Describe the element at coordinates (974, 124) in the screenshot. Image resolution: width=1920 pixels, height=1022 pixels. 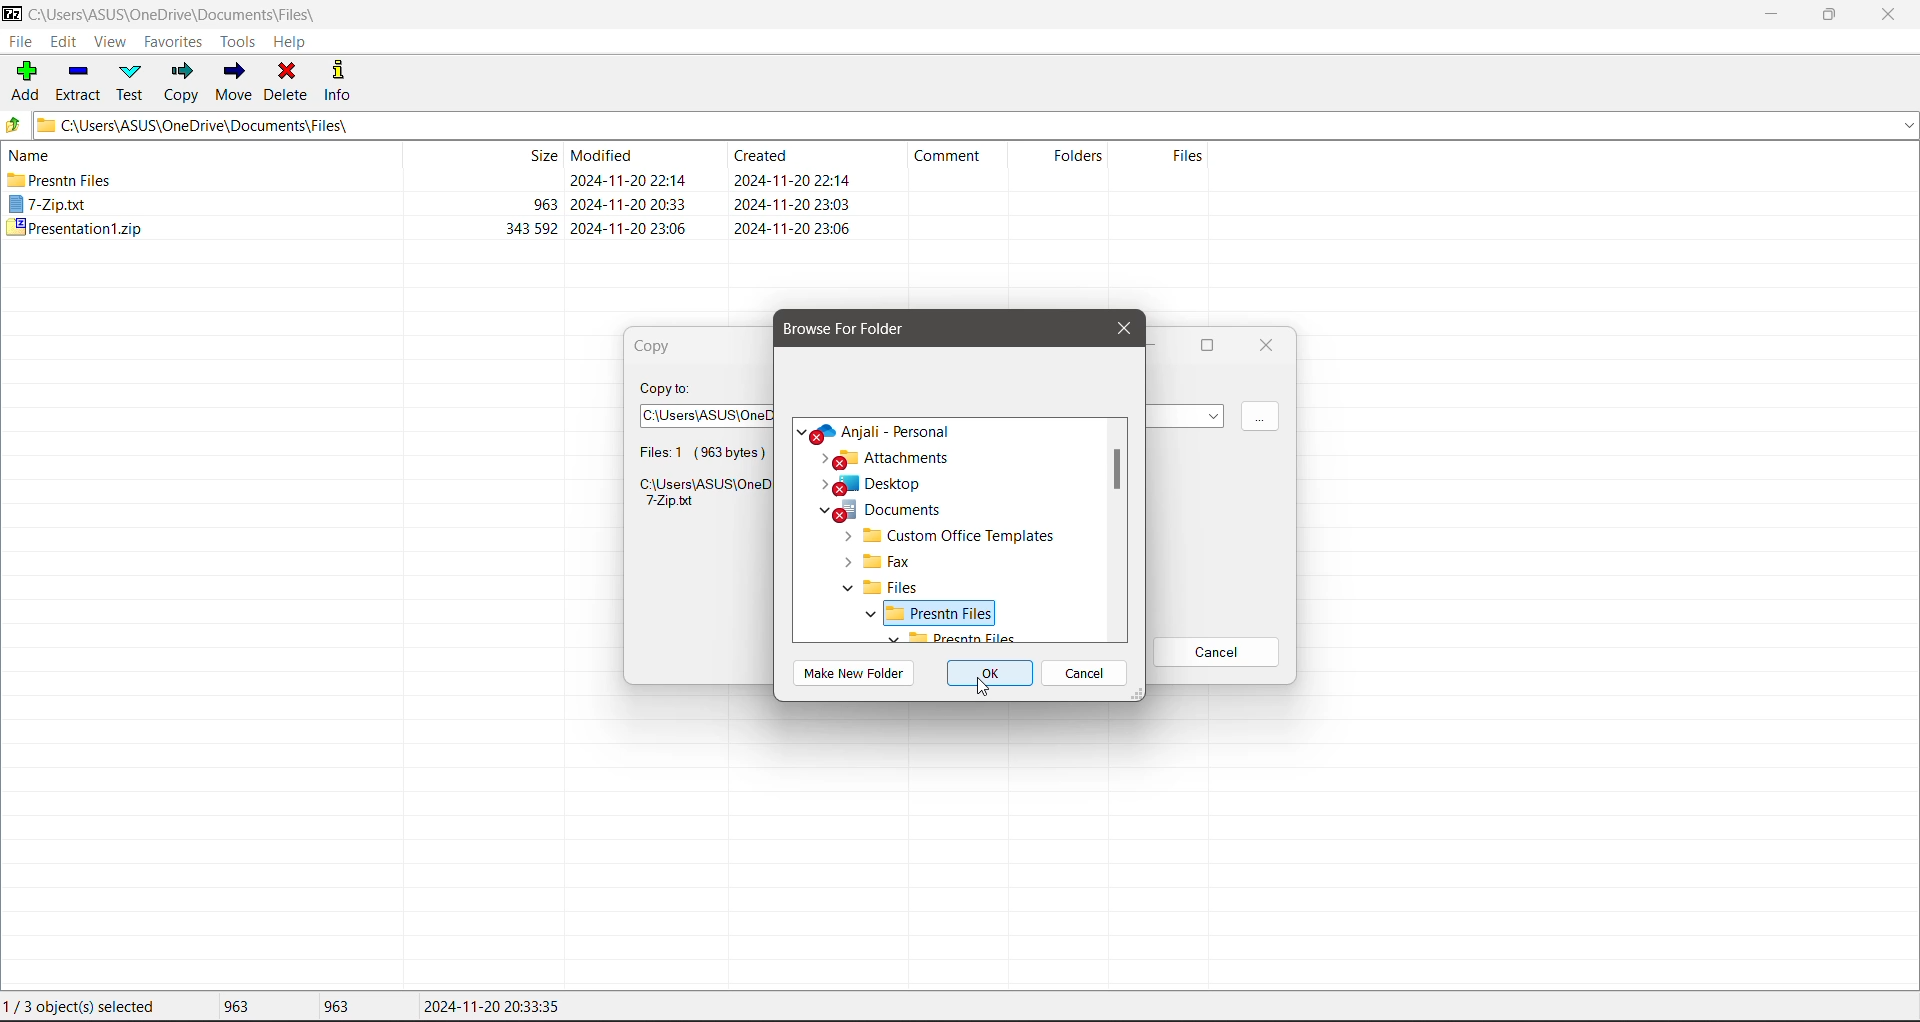
I see `Current Folder Path` at that location.